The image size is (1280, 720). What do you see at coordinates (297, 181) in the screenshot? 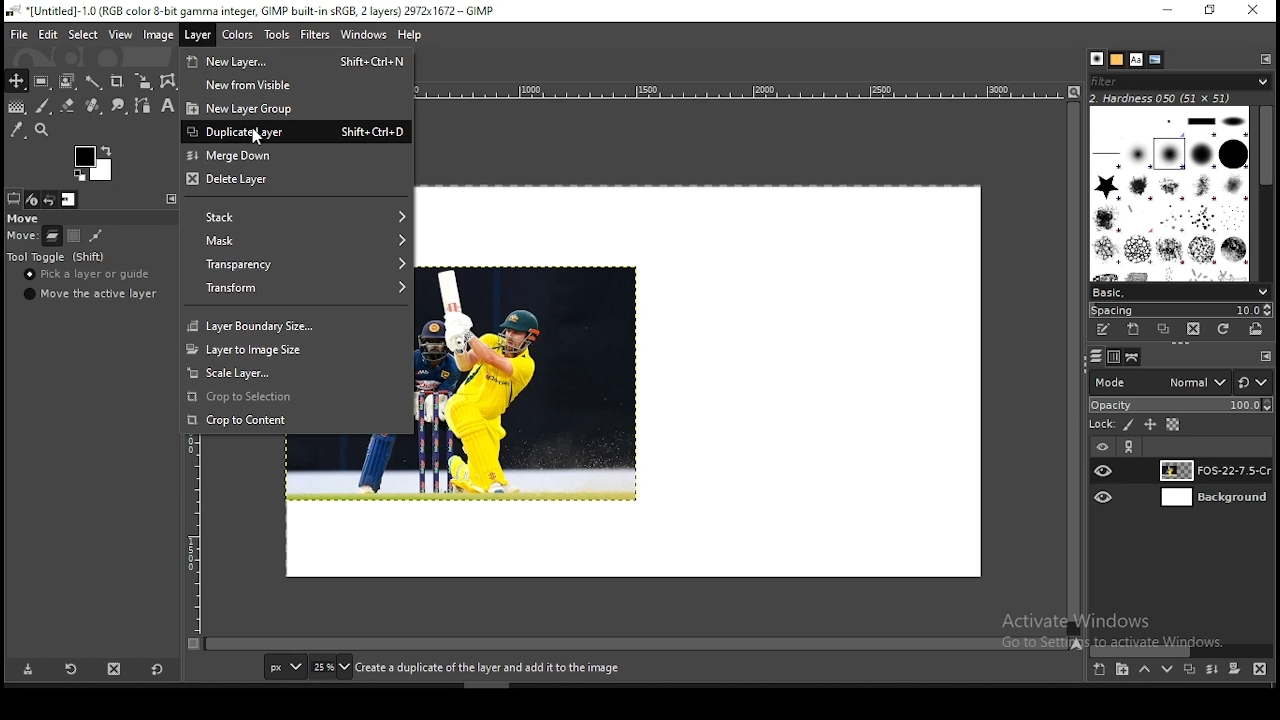
I see `delete layer` at bounding box center [297, 181].